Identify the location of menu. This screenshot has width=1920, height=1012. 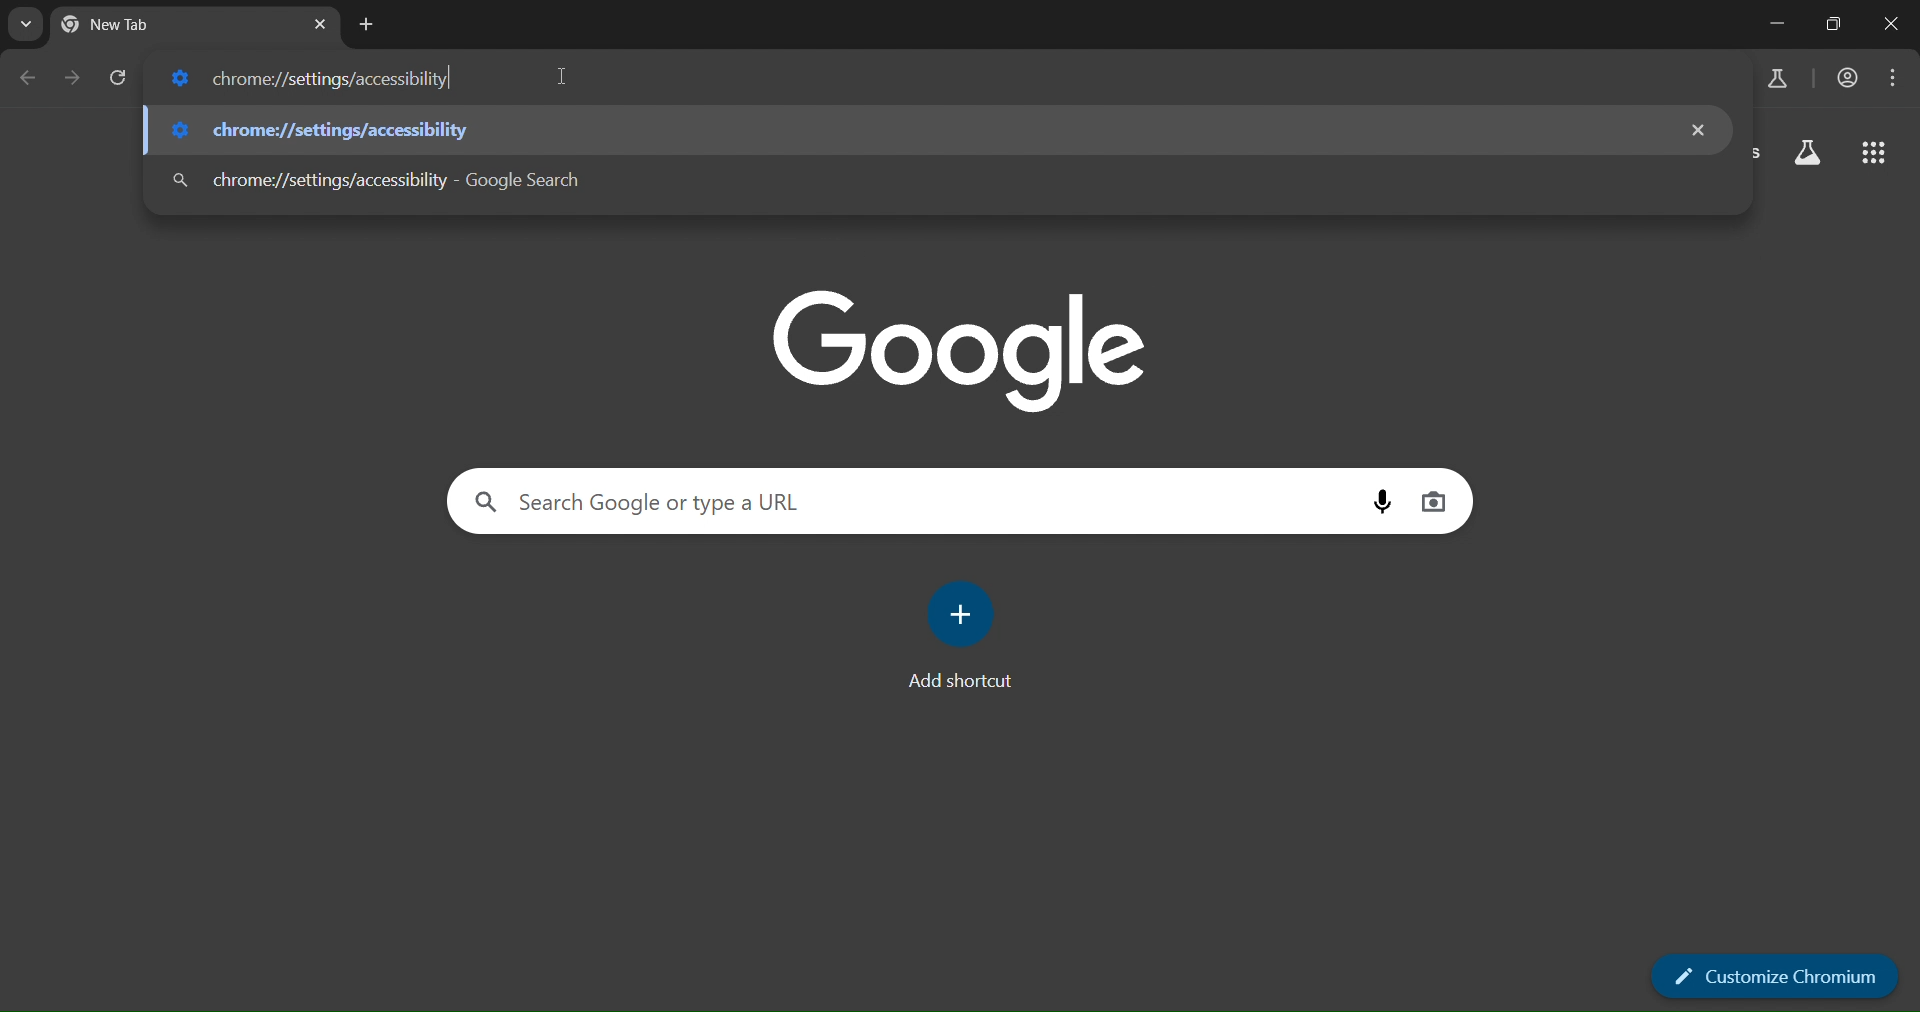
(1897, 77).